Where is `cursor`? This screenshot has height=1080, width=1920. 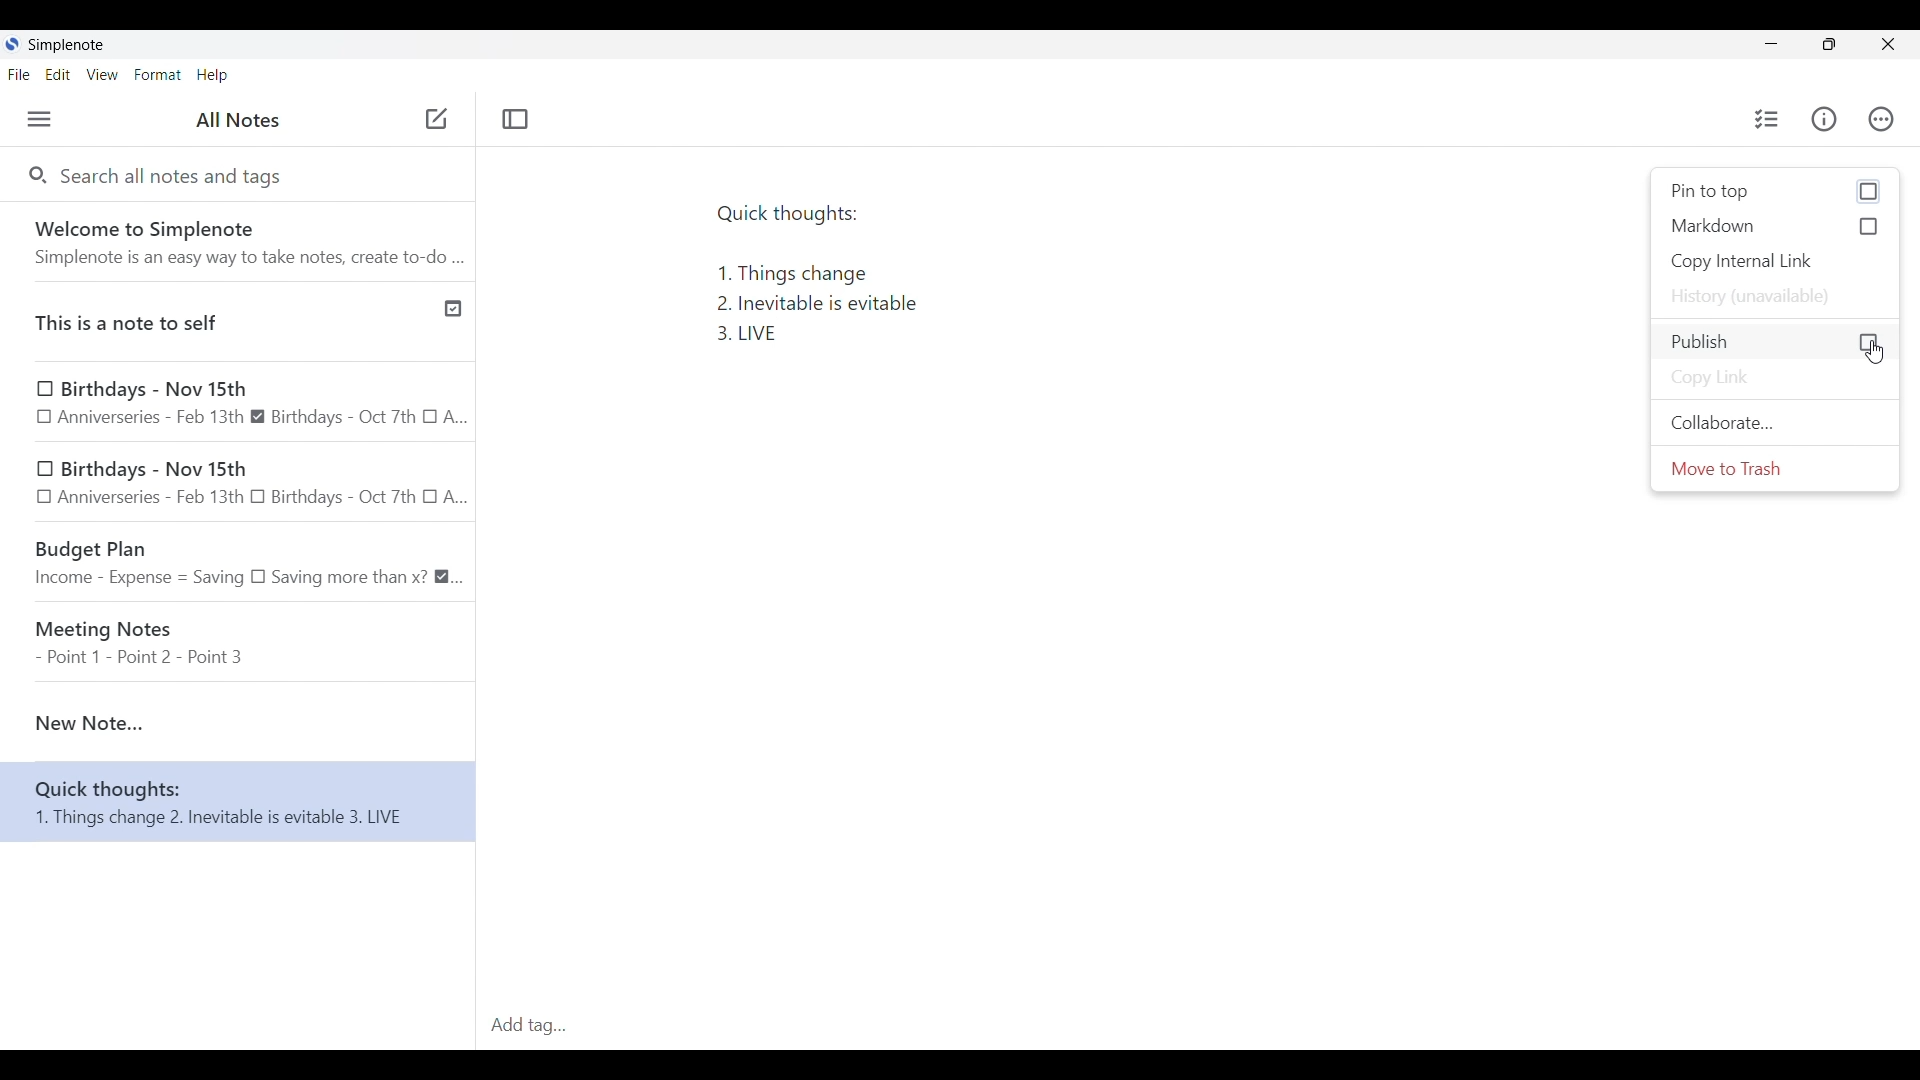 cursor is located at coordinates (434, 117).